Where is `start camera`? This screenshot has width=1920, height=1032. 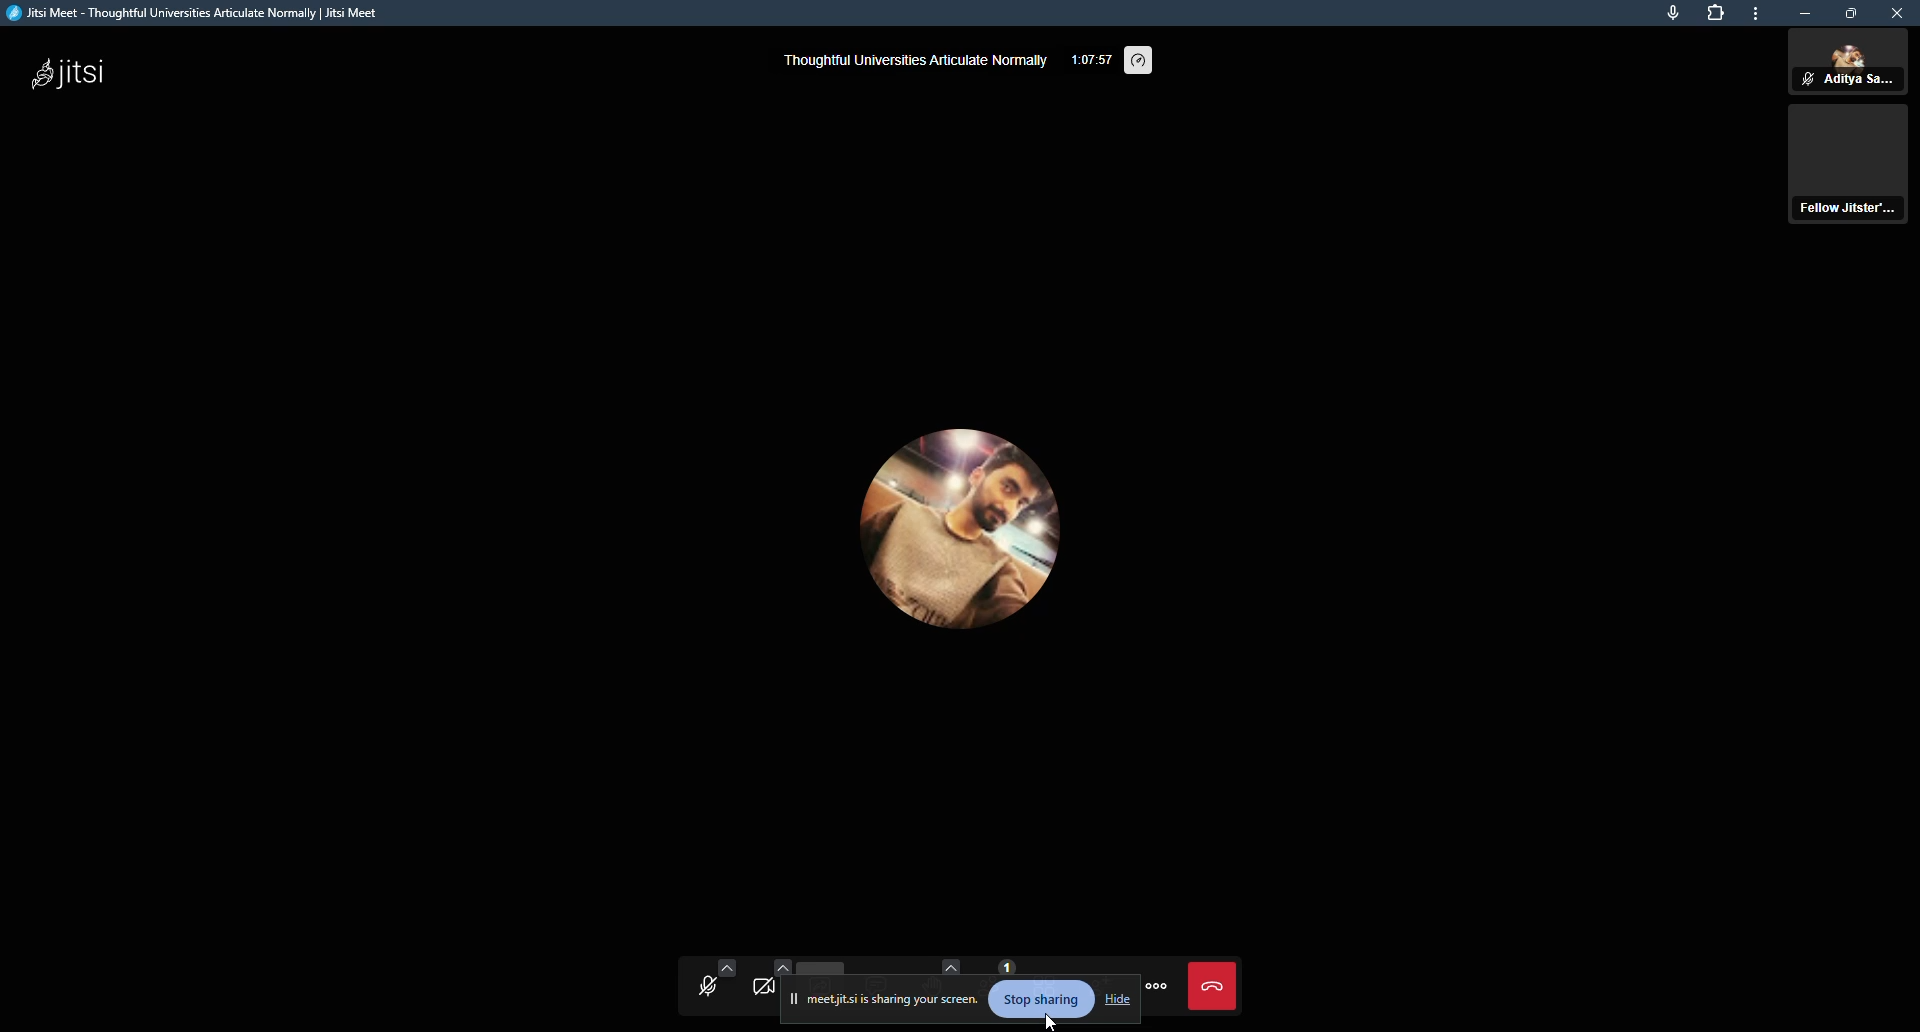
start camera is located at coordinates (760, 989).